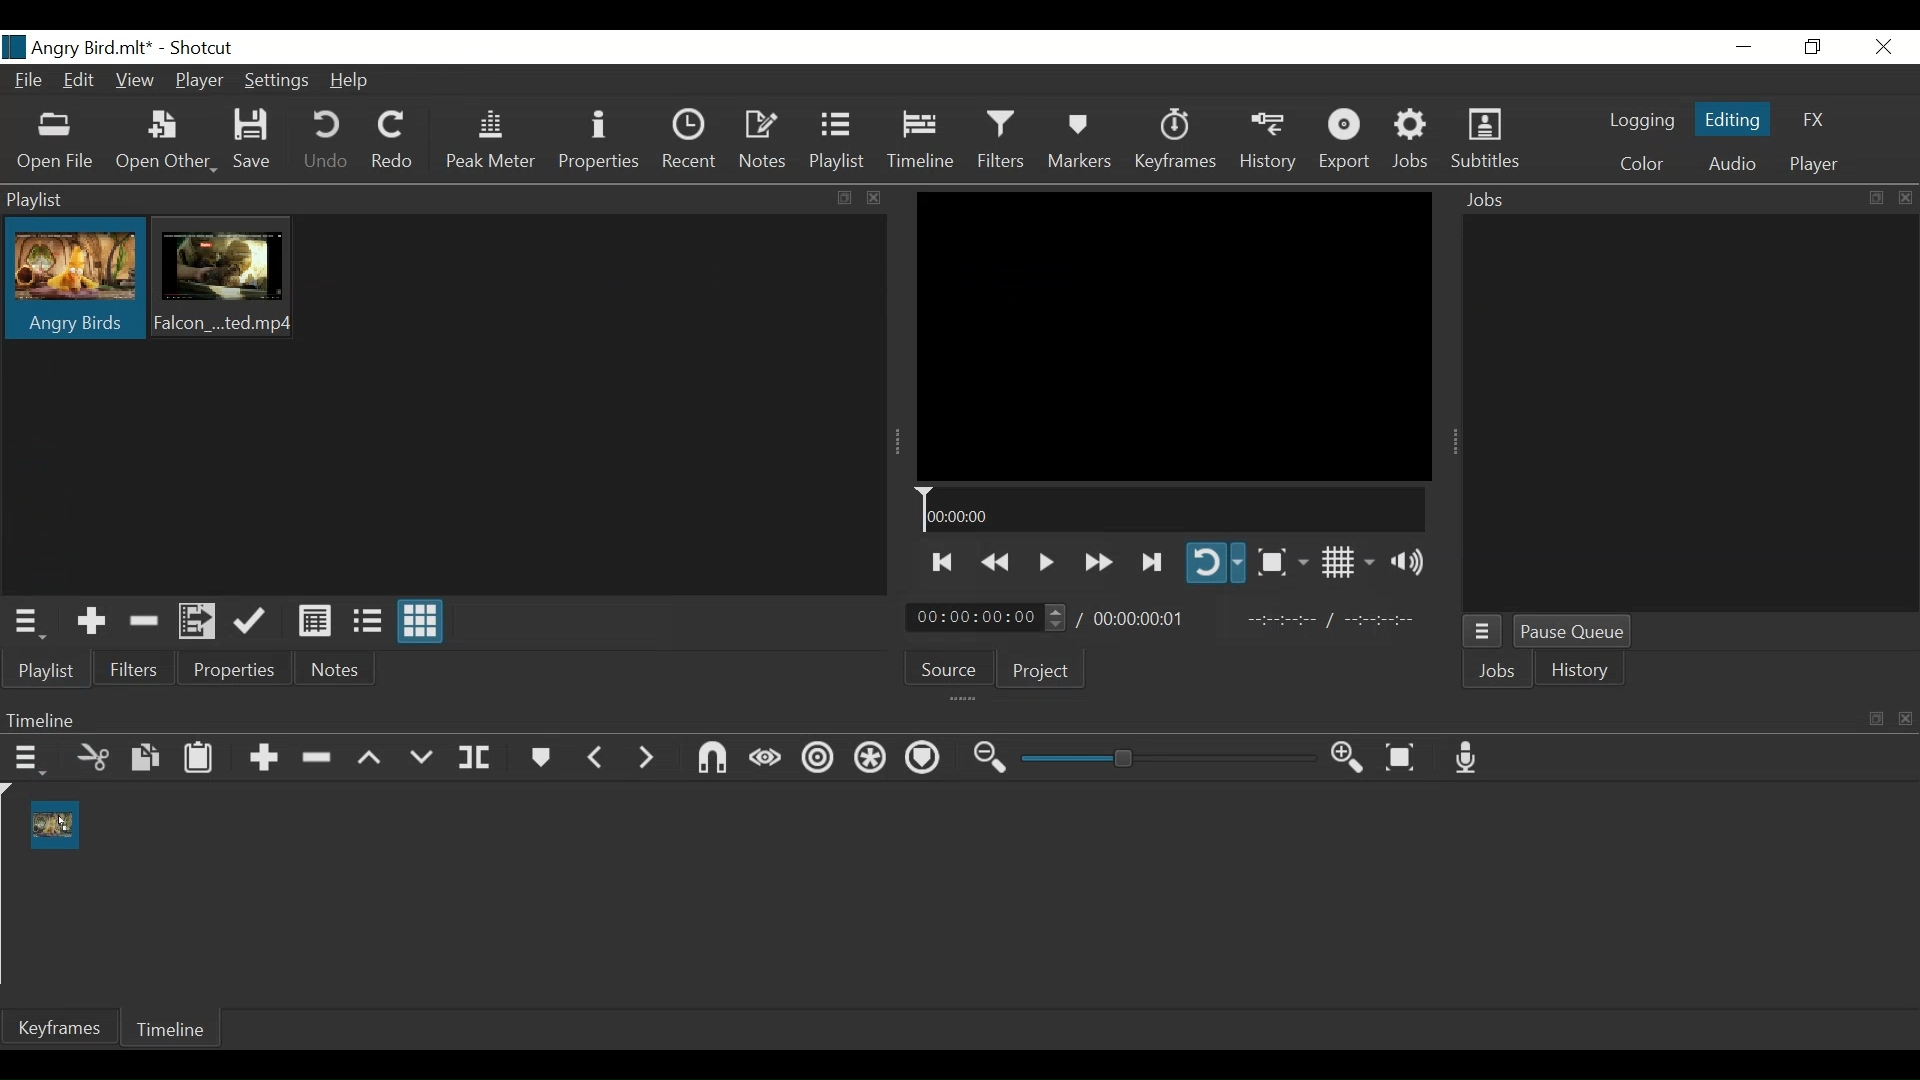  I want to click on Filters, so click(137, 671).